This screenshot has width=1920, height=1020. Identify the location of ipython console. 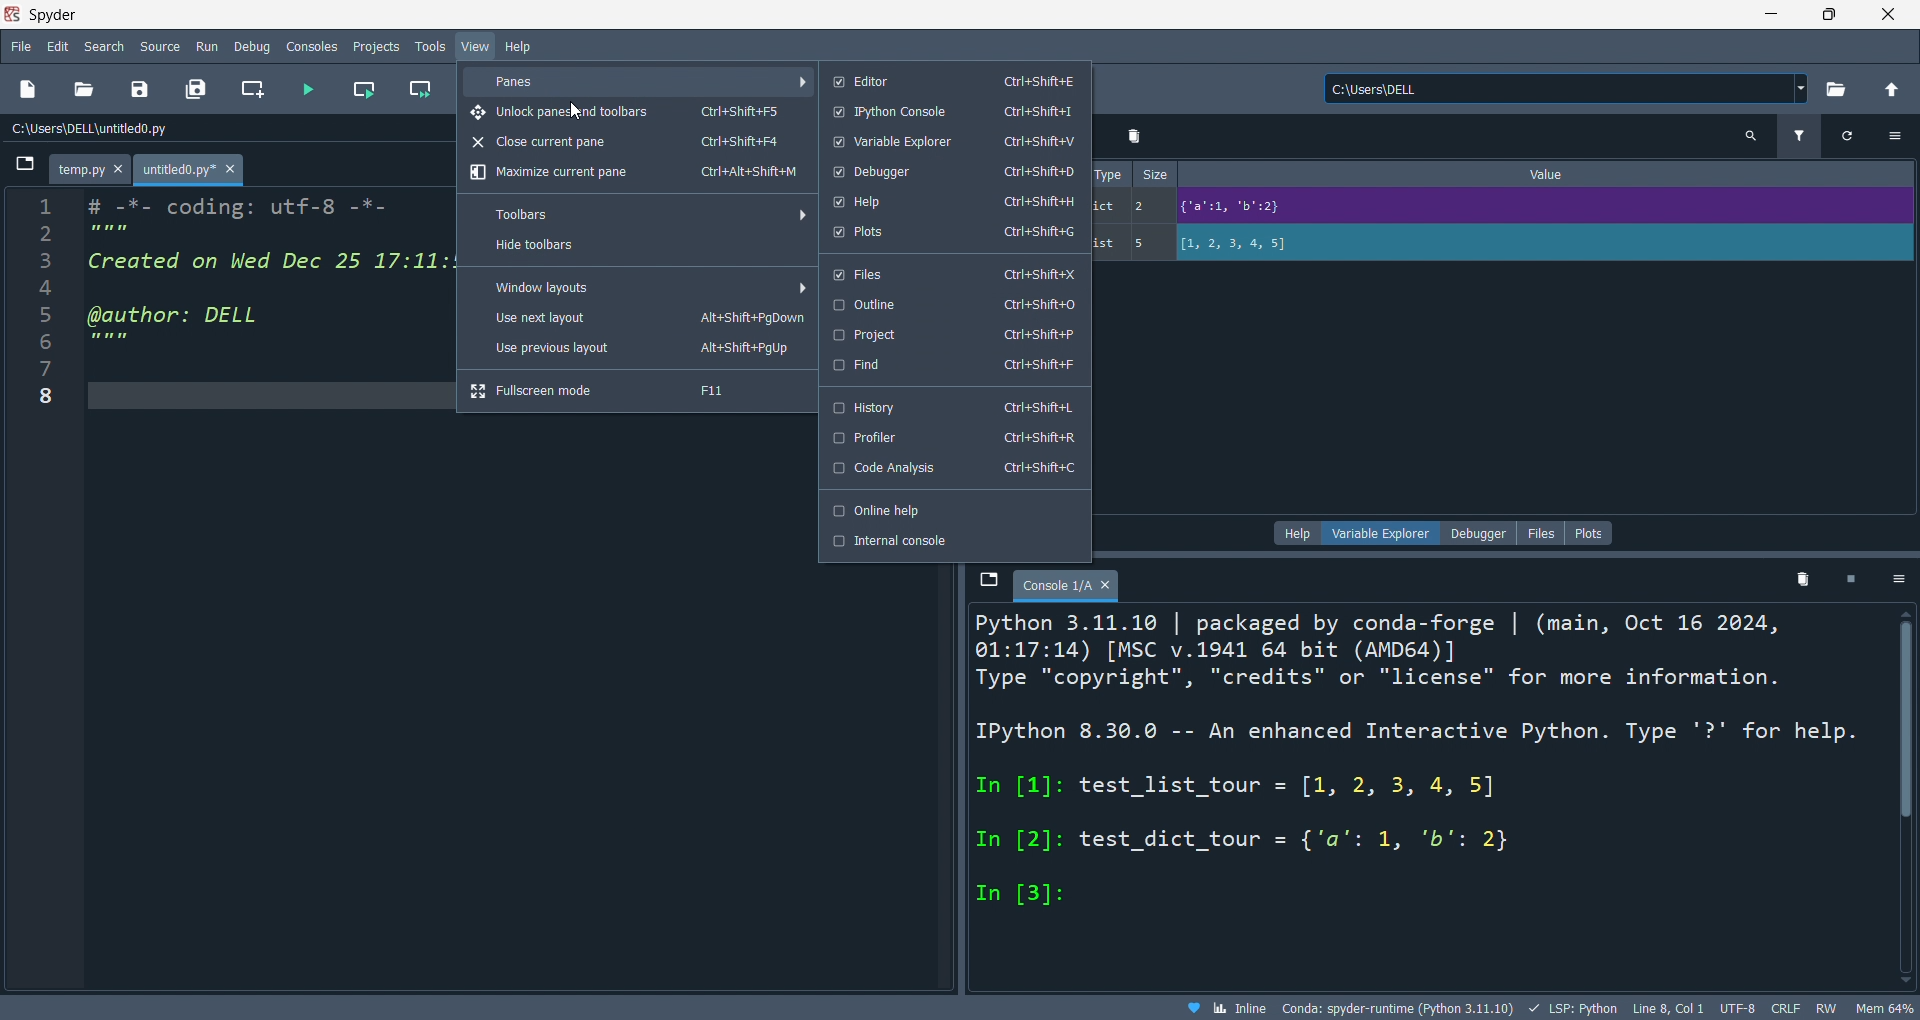
(953, 113).